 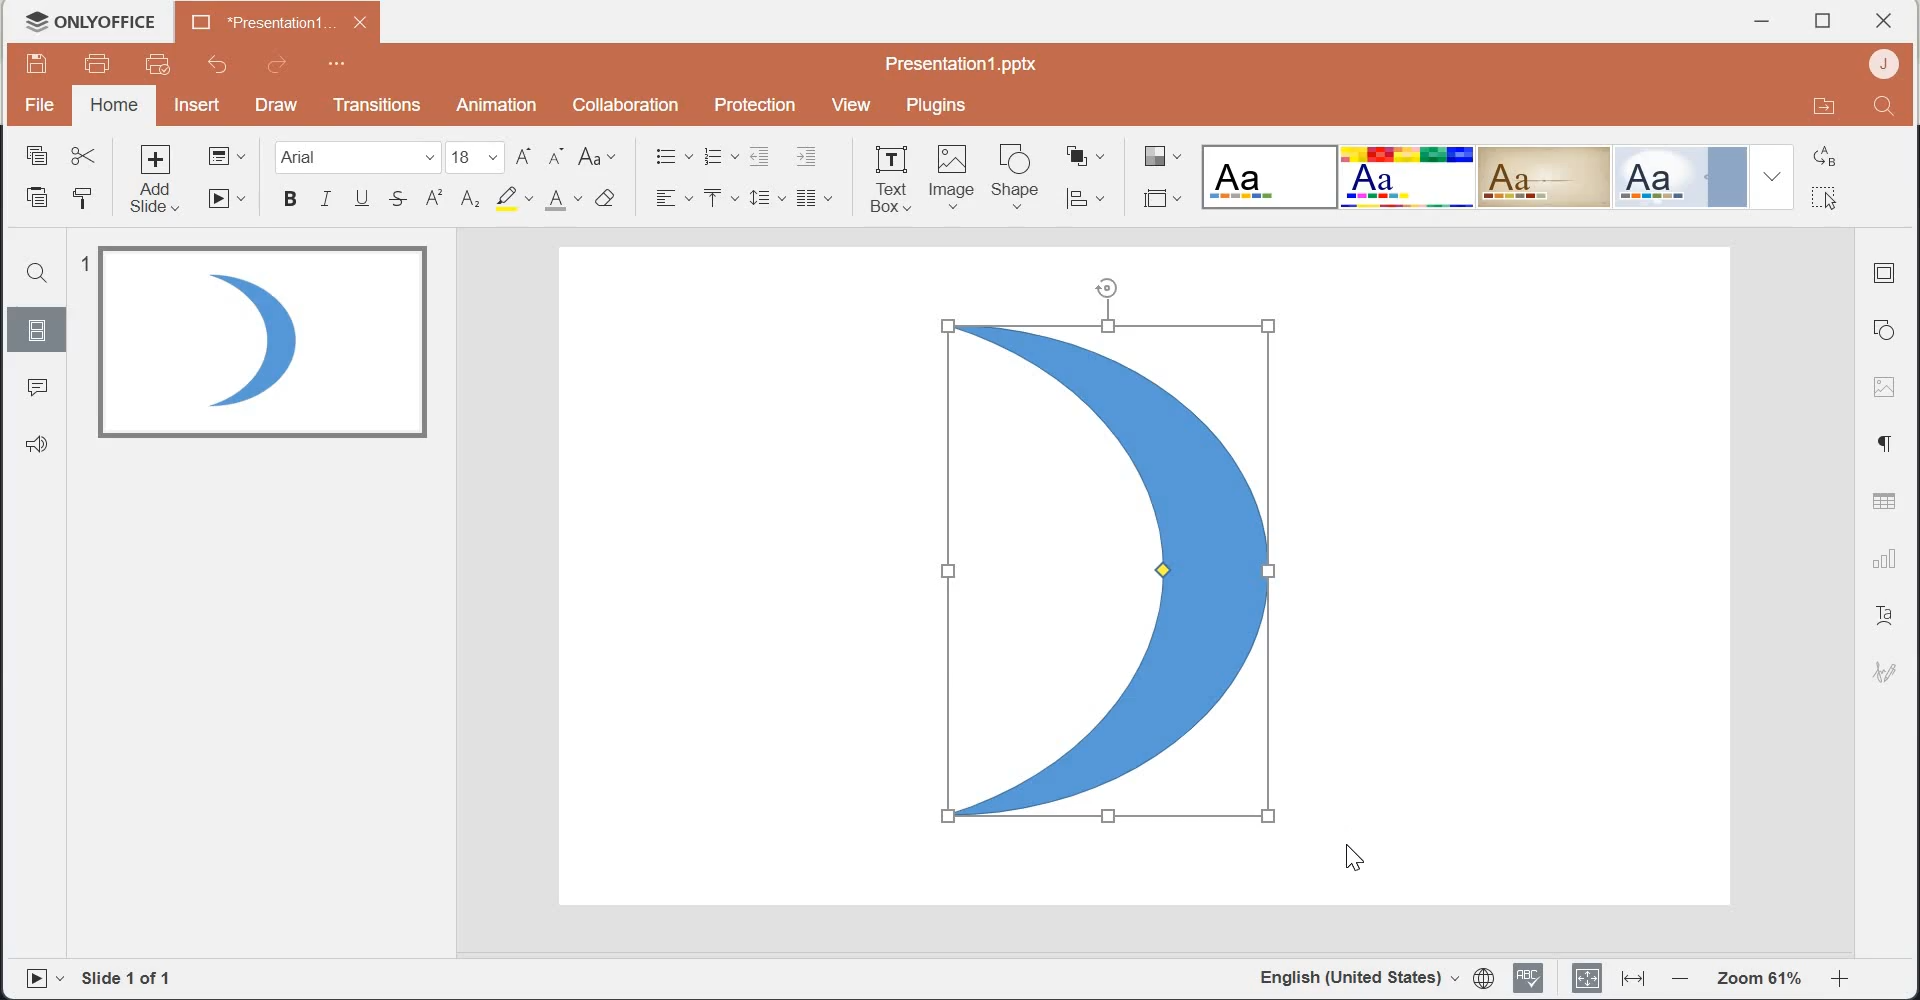 What do you see at coordinates (360, 21) in the screenshot?
I see `close` at bounding box center [360, 21].